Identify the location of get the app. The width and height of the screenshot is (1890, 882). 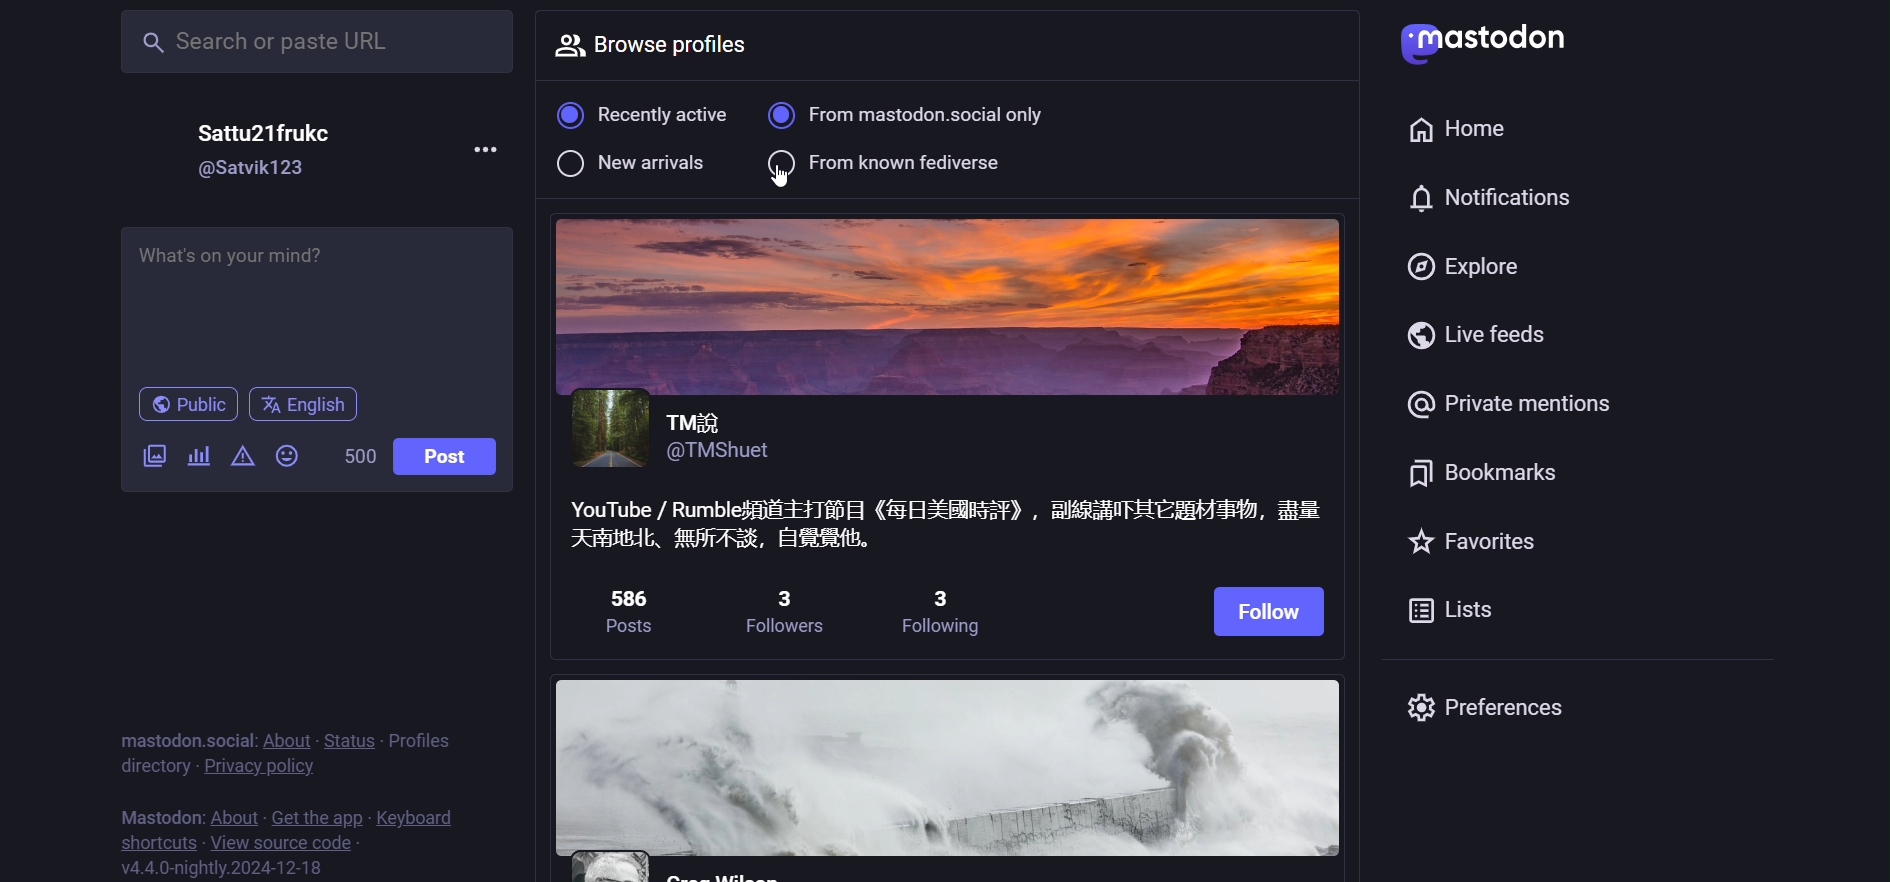
(316, 813).